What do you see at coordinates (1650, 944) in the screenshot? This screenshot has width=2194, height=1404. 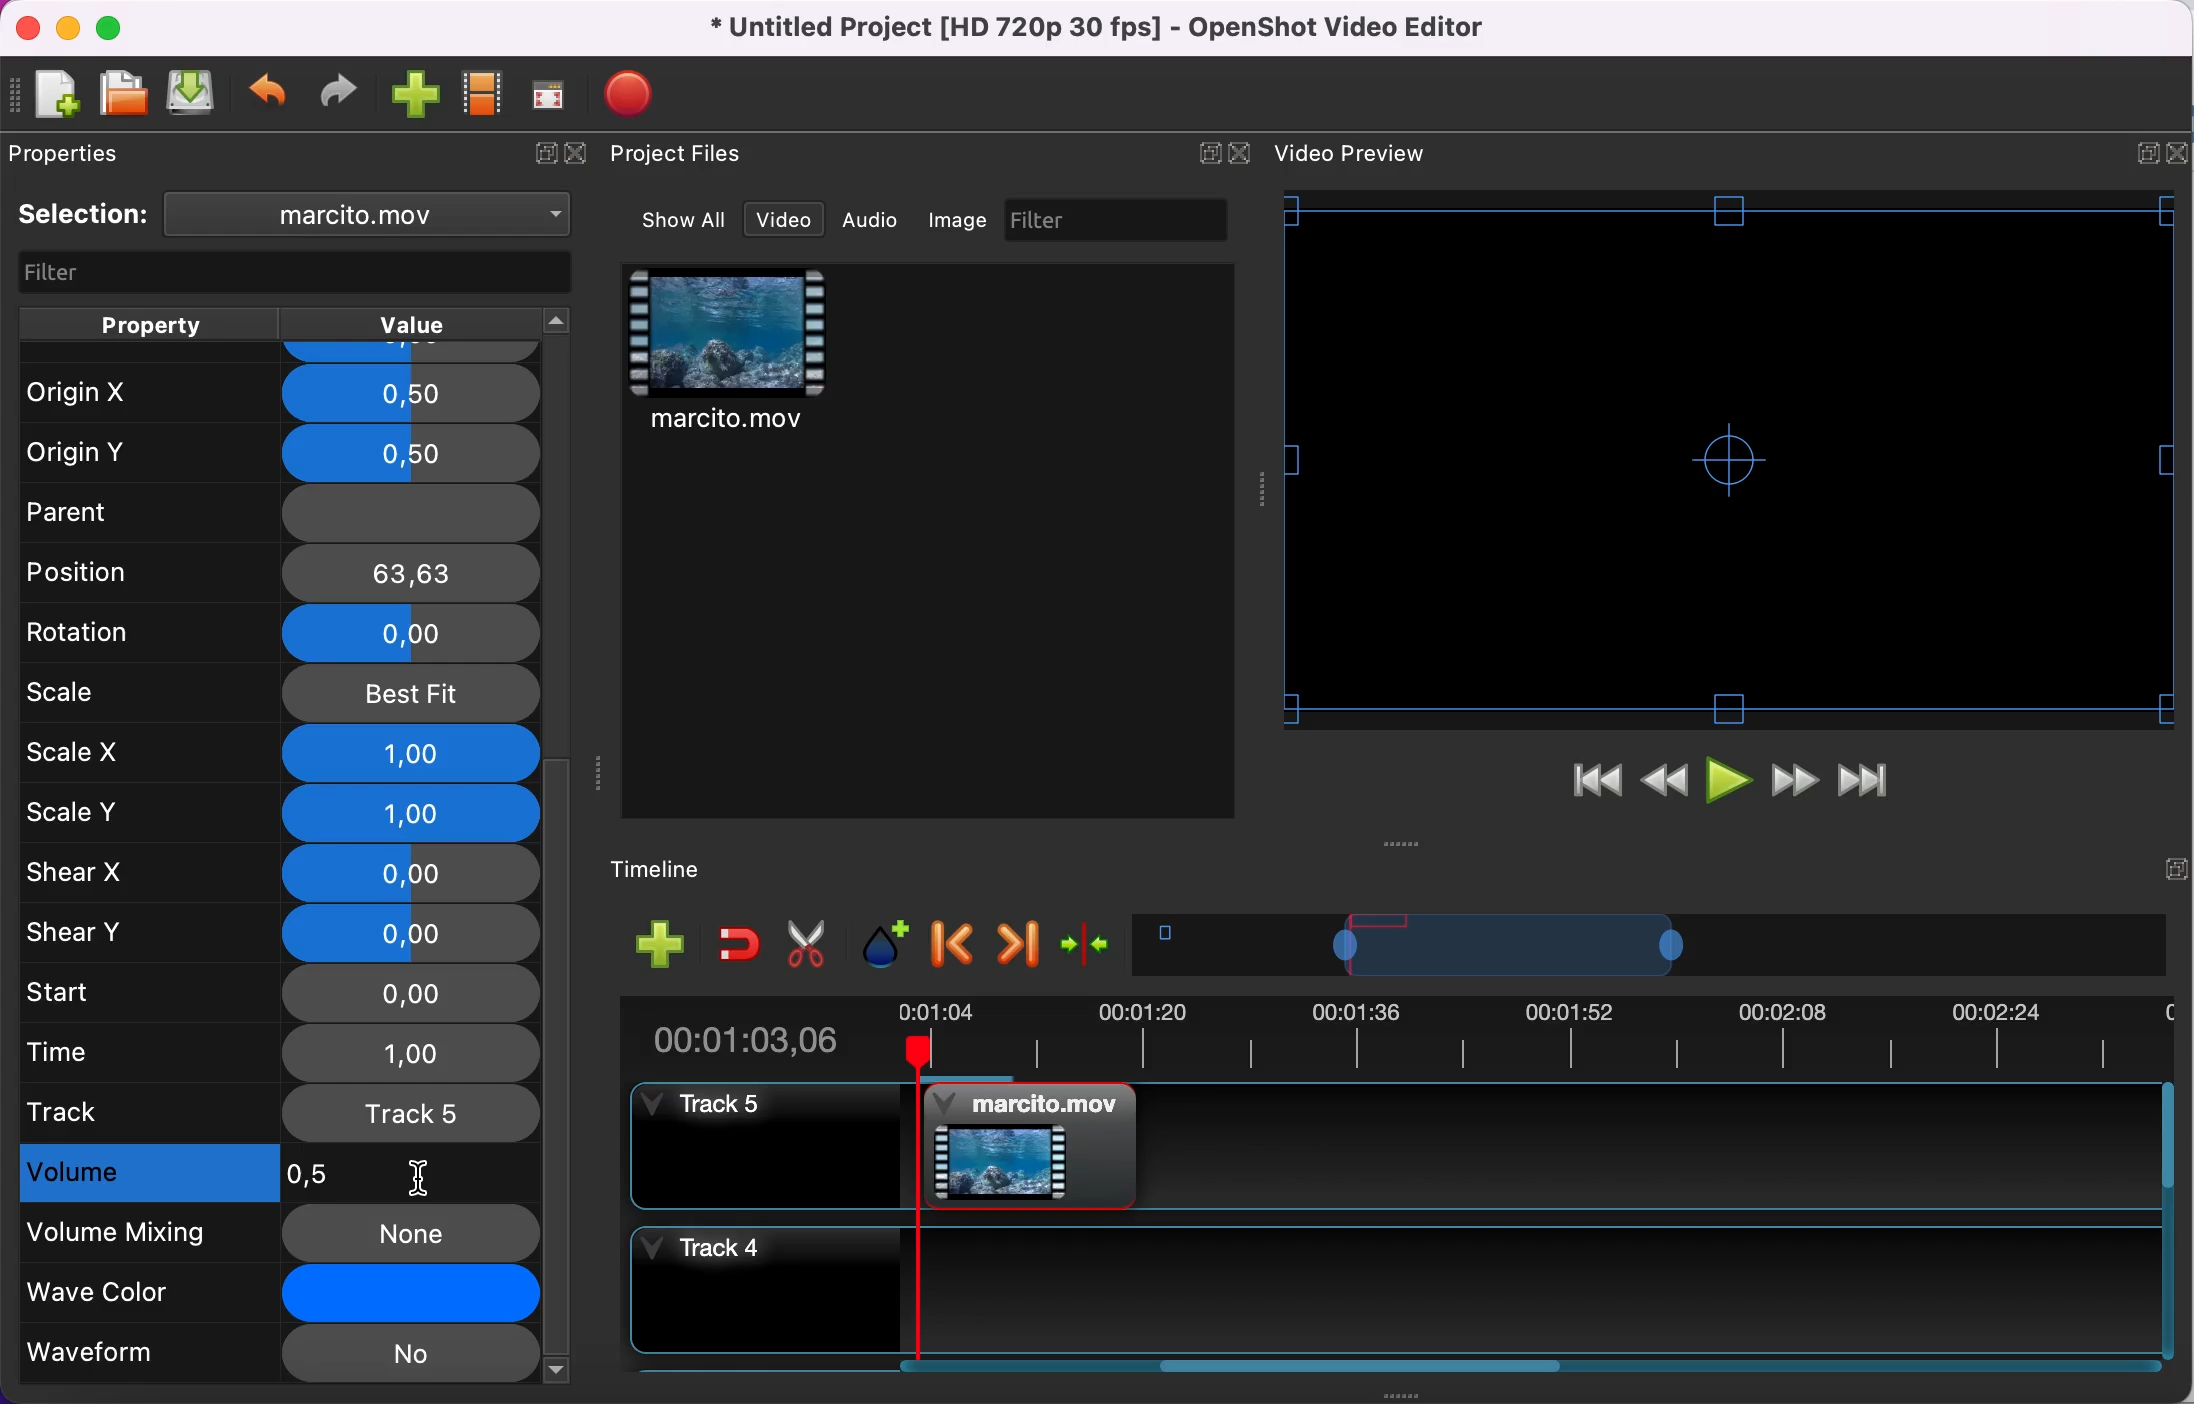 I see `timeline` at bounding box center [1650, 944].